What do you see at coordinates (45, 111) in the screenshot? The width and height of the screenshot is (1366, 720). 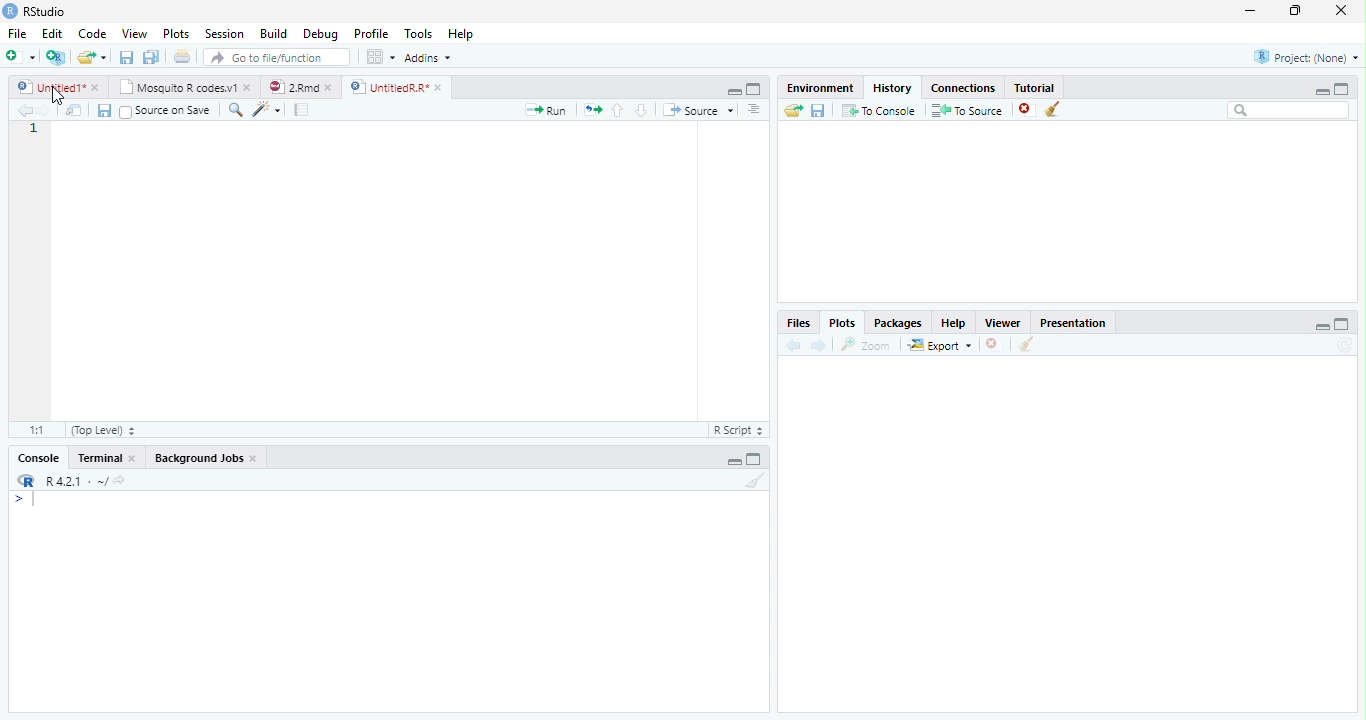 I see `Go forward to next source location` at bounding box center [45, 111].